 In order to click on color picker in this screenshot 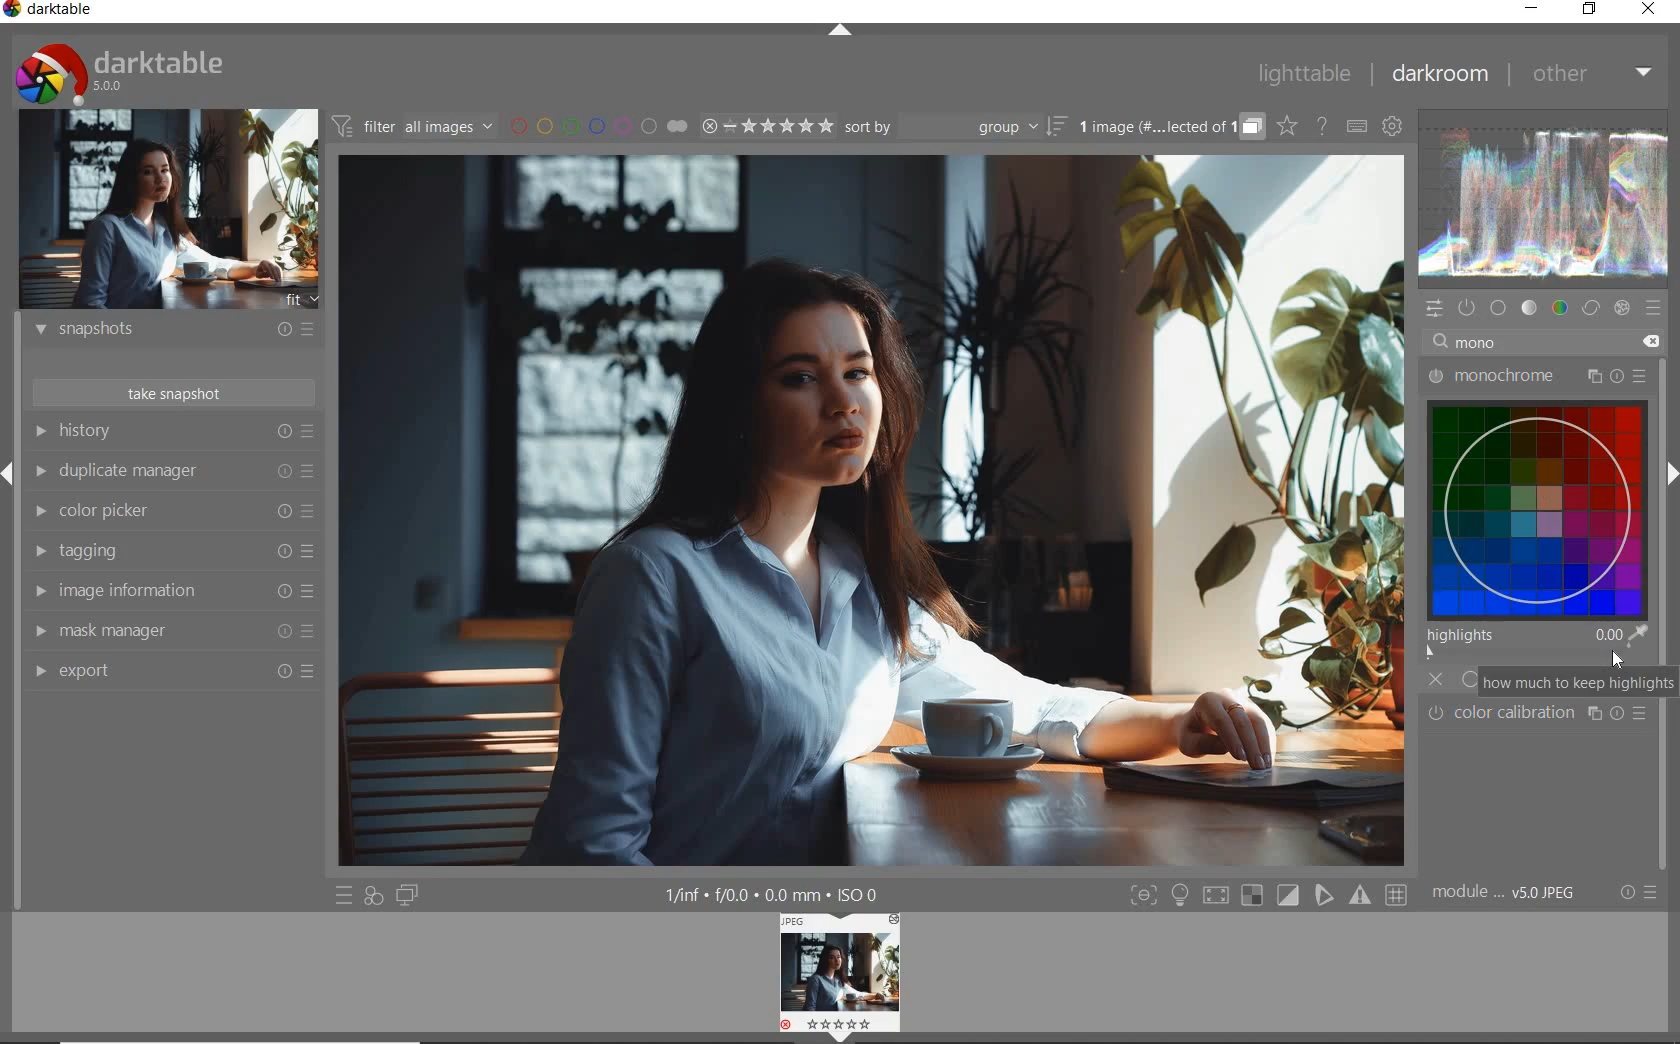, I will do `click(171, 513)`.